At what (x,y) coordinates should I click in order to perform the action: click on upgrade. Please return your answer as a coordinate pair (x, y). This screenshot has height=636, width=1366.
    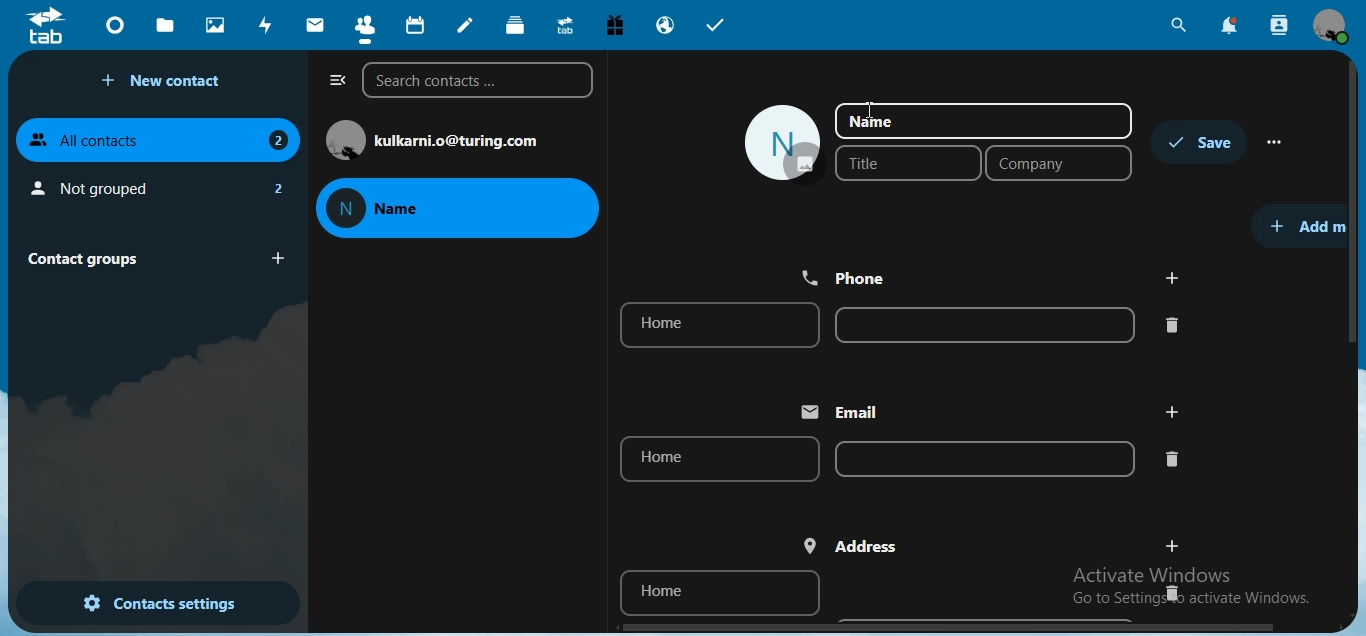
    Looking at the image, I should click on (563, 24).